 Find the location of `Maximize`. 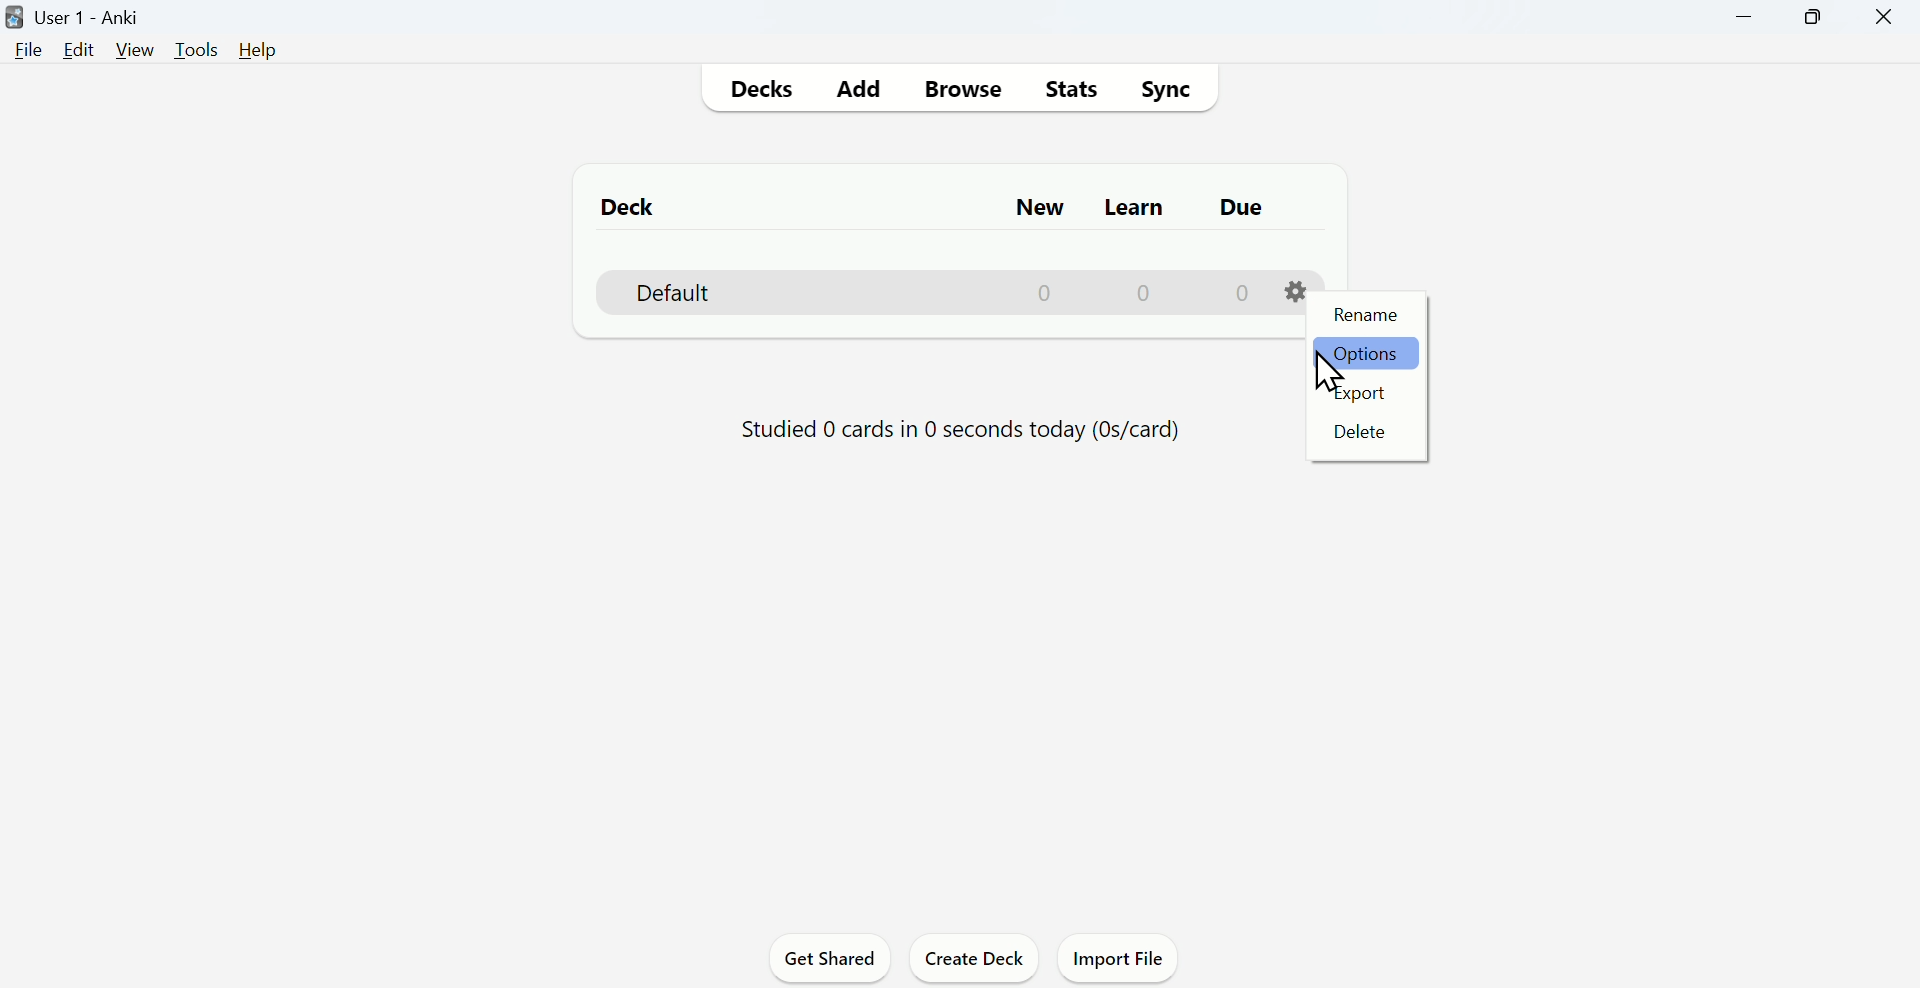

Maximize is located at coordinates (1813, 23).